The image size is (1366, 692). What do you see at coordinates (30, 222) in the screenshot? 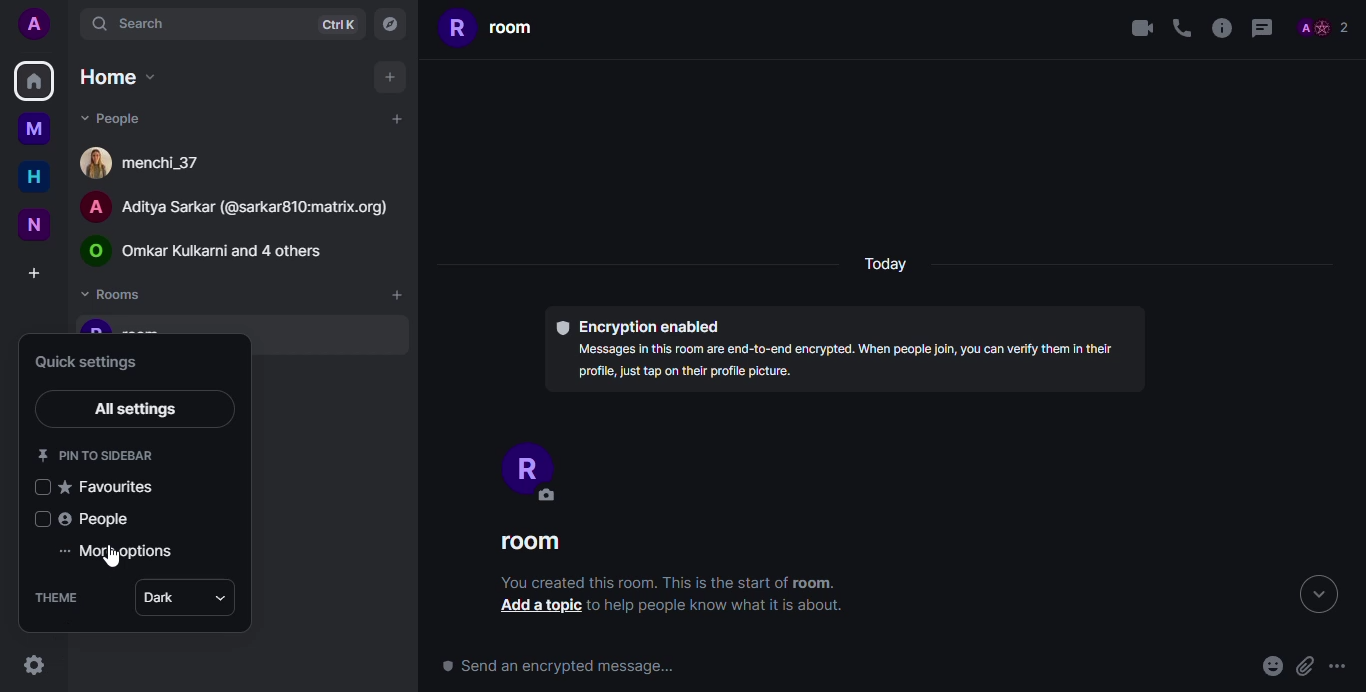
I see `new` at bounding box center [30, 222].